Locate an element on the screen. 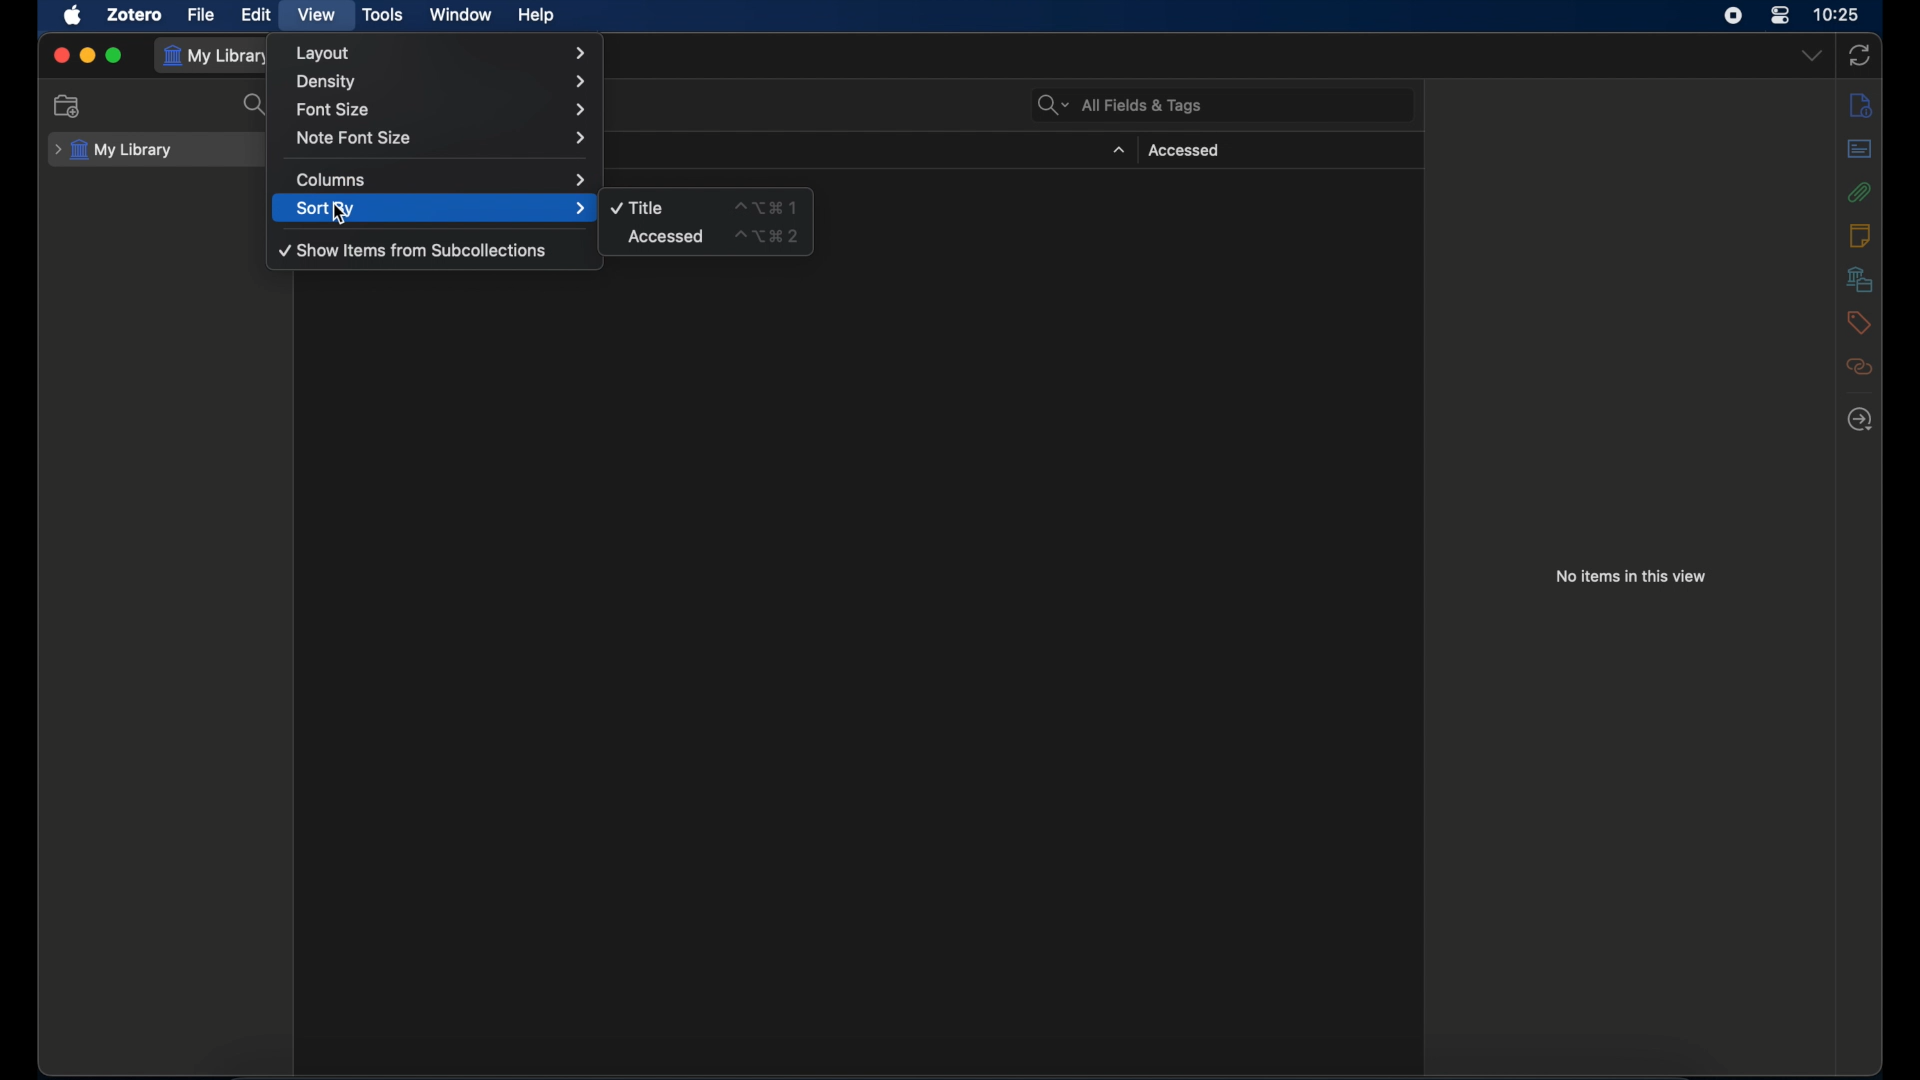 This screenshot has height=1080, width=1920. related is located at coordinates (1861, 368).